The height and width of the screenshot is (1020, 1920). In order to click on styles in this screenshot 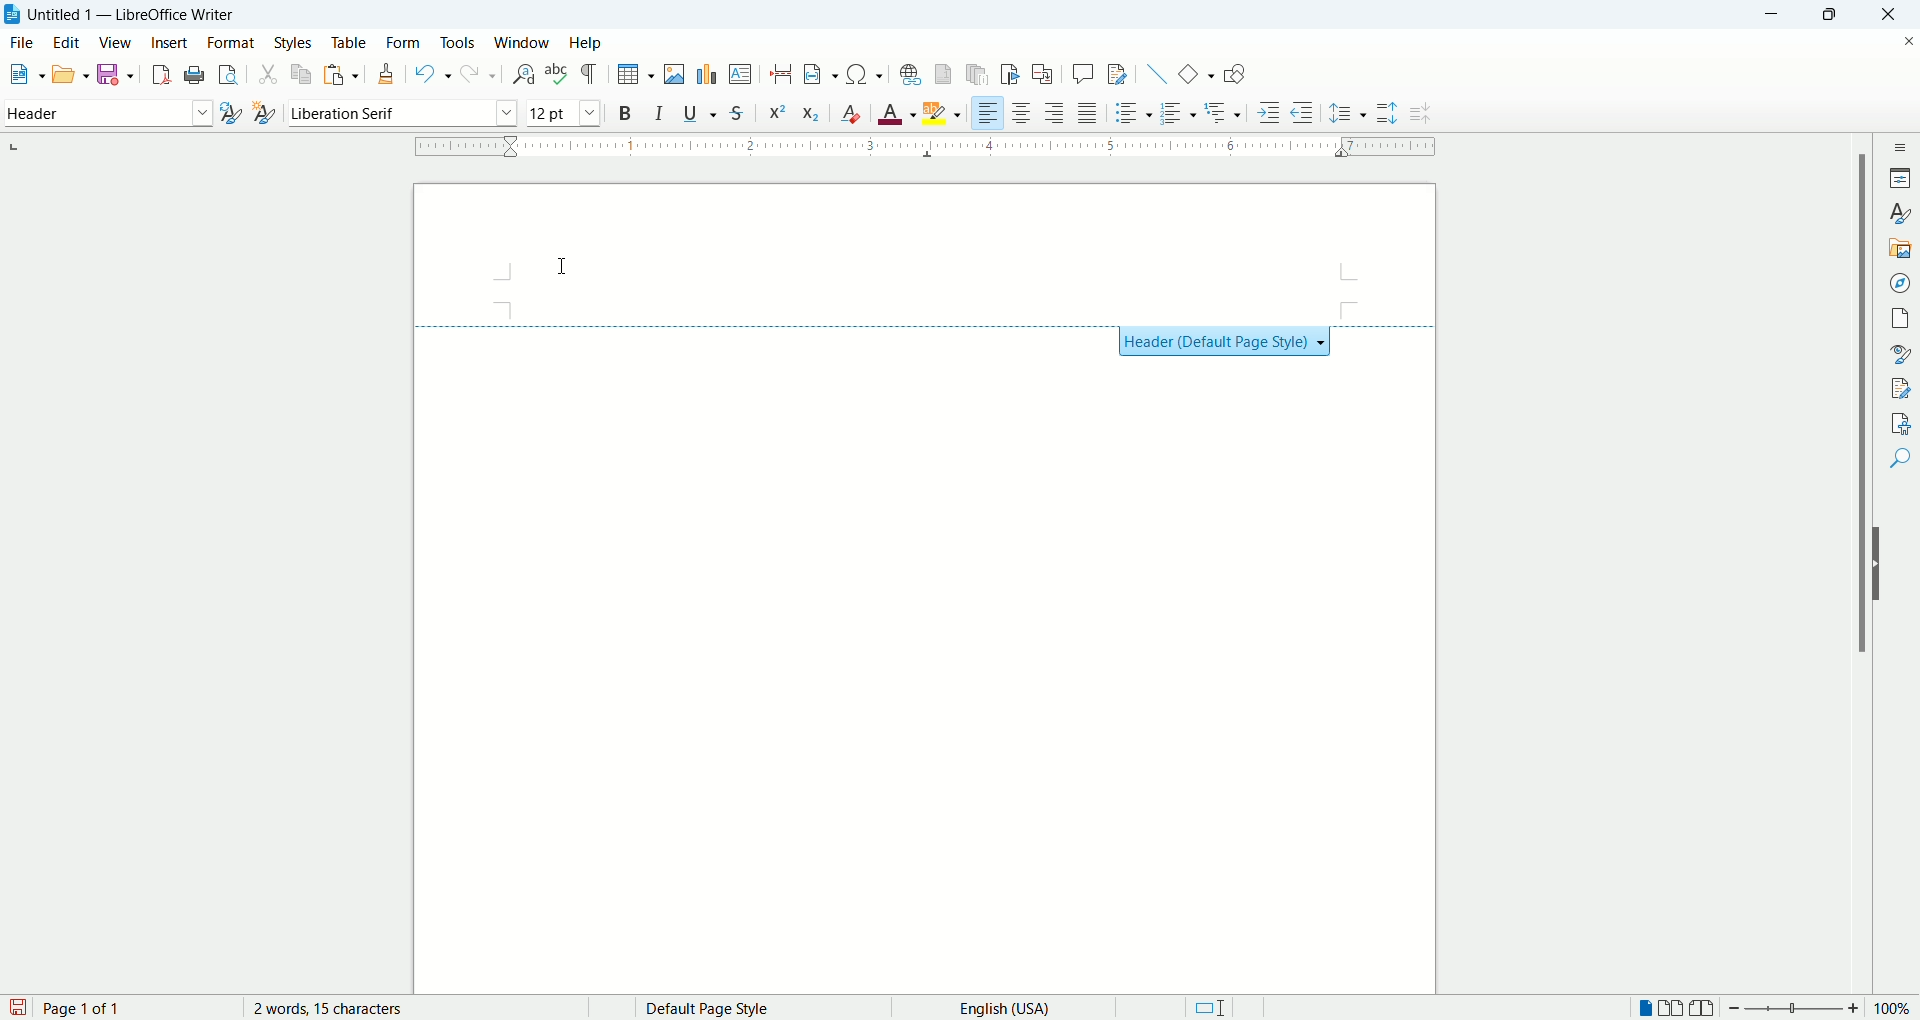, I will do `click(1903, 211)`.